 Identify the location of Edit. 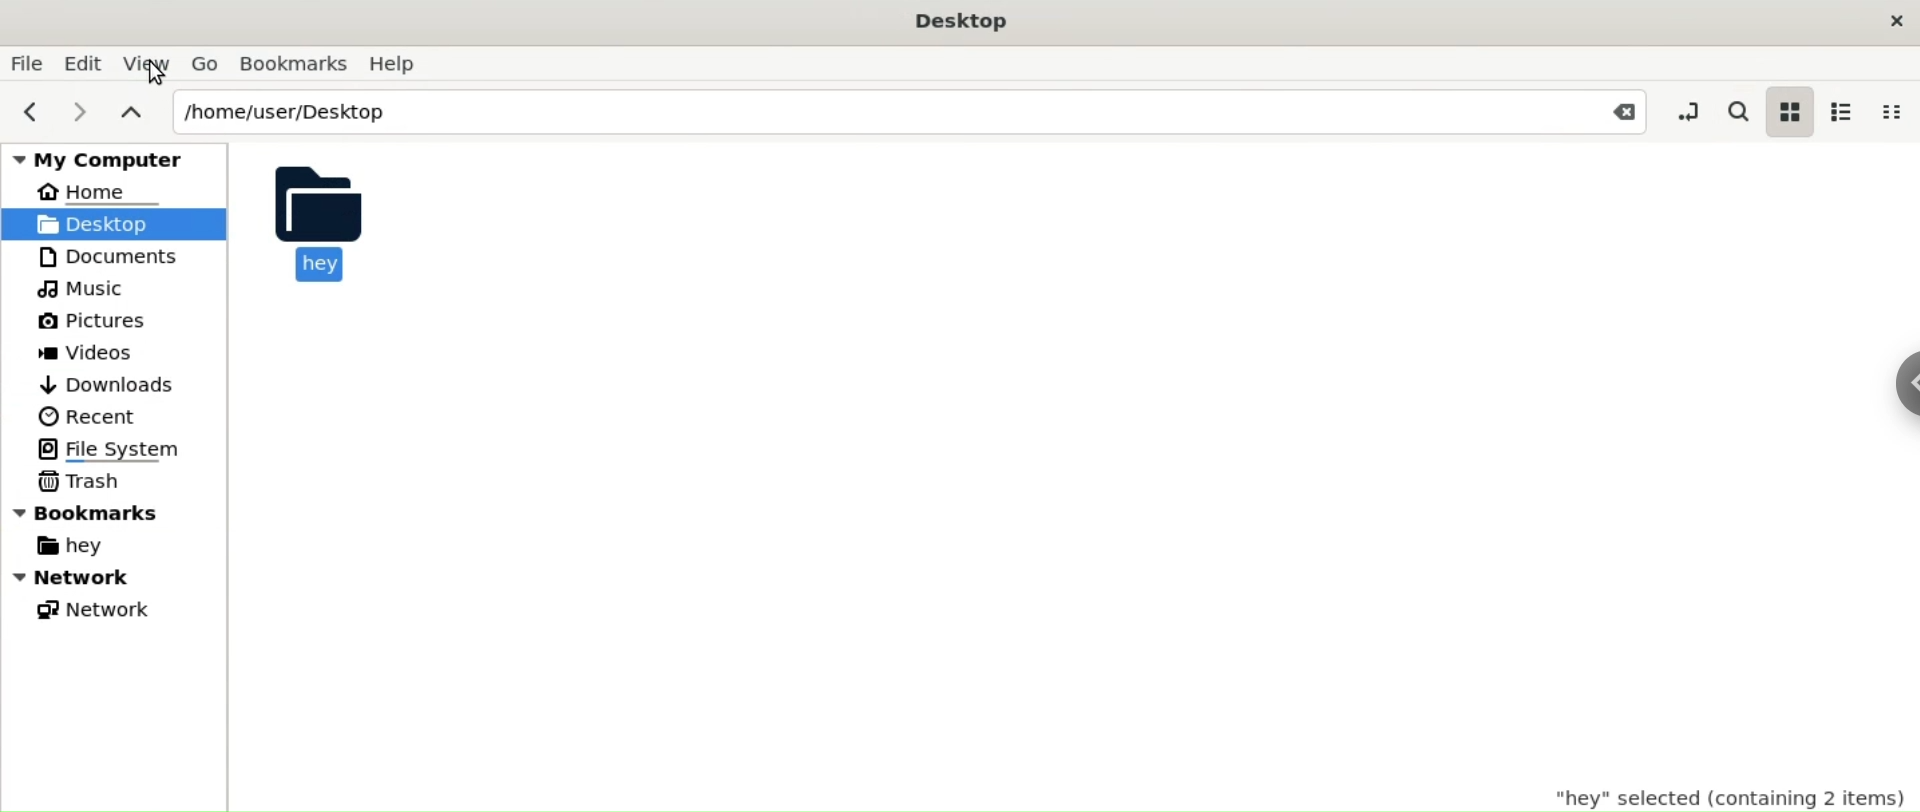
(85, 63).